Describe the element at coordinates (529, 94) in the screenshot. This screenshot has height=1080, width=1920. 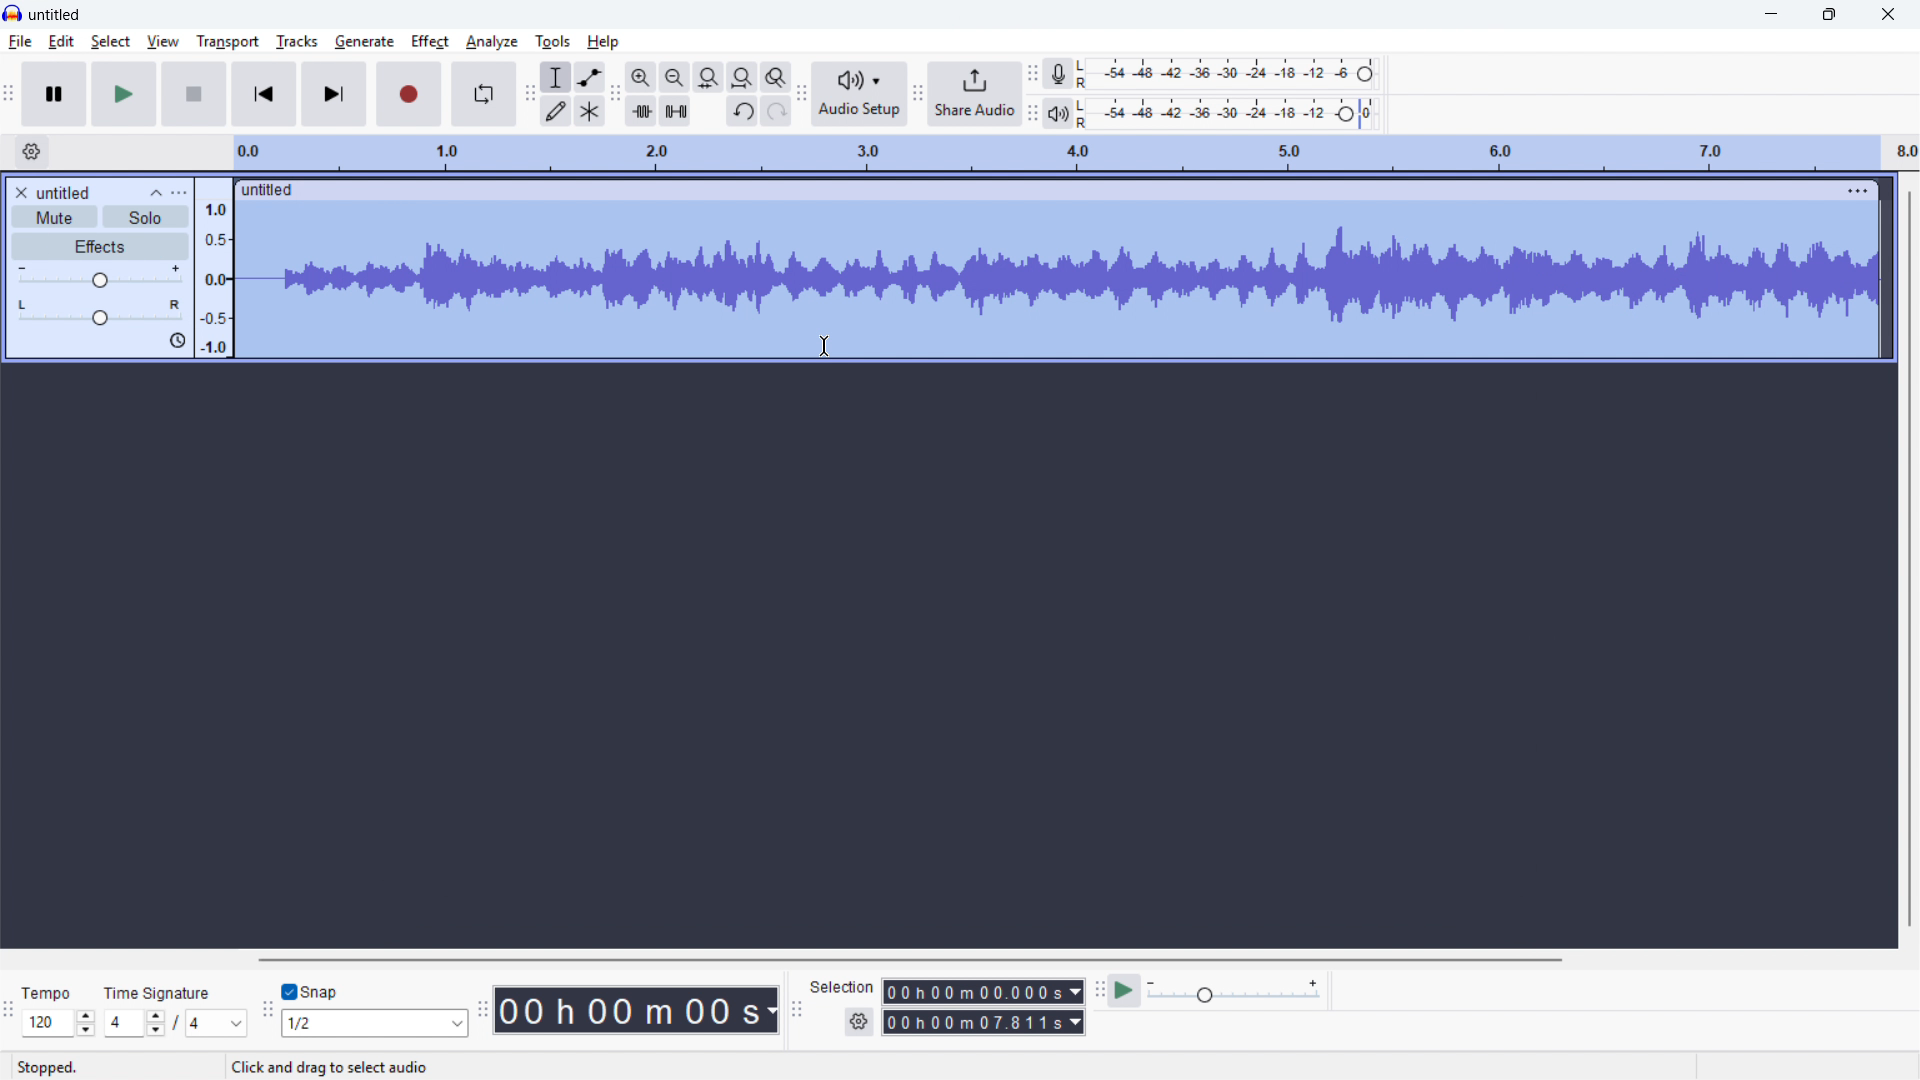
I see `Tools toolbar ` at that location.